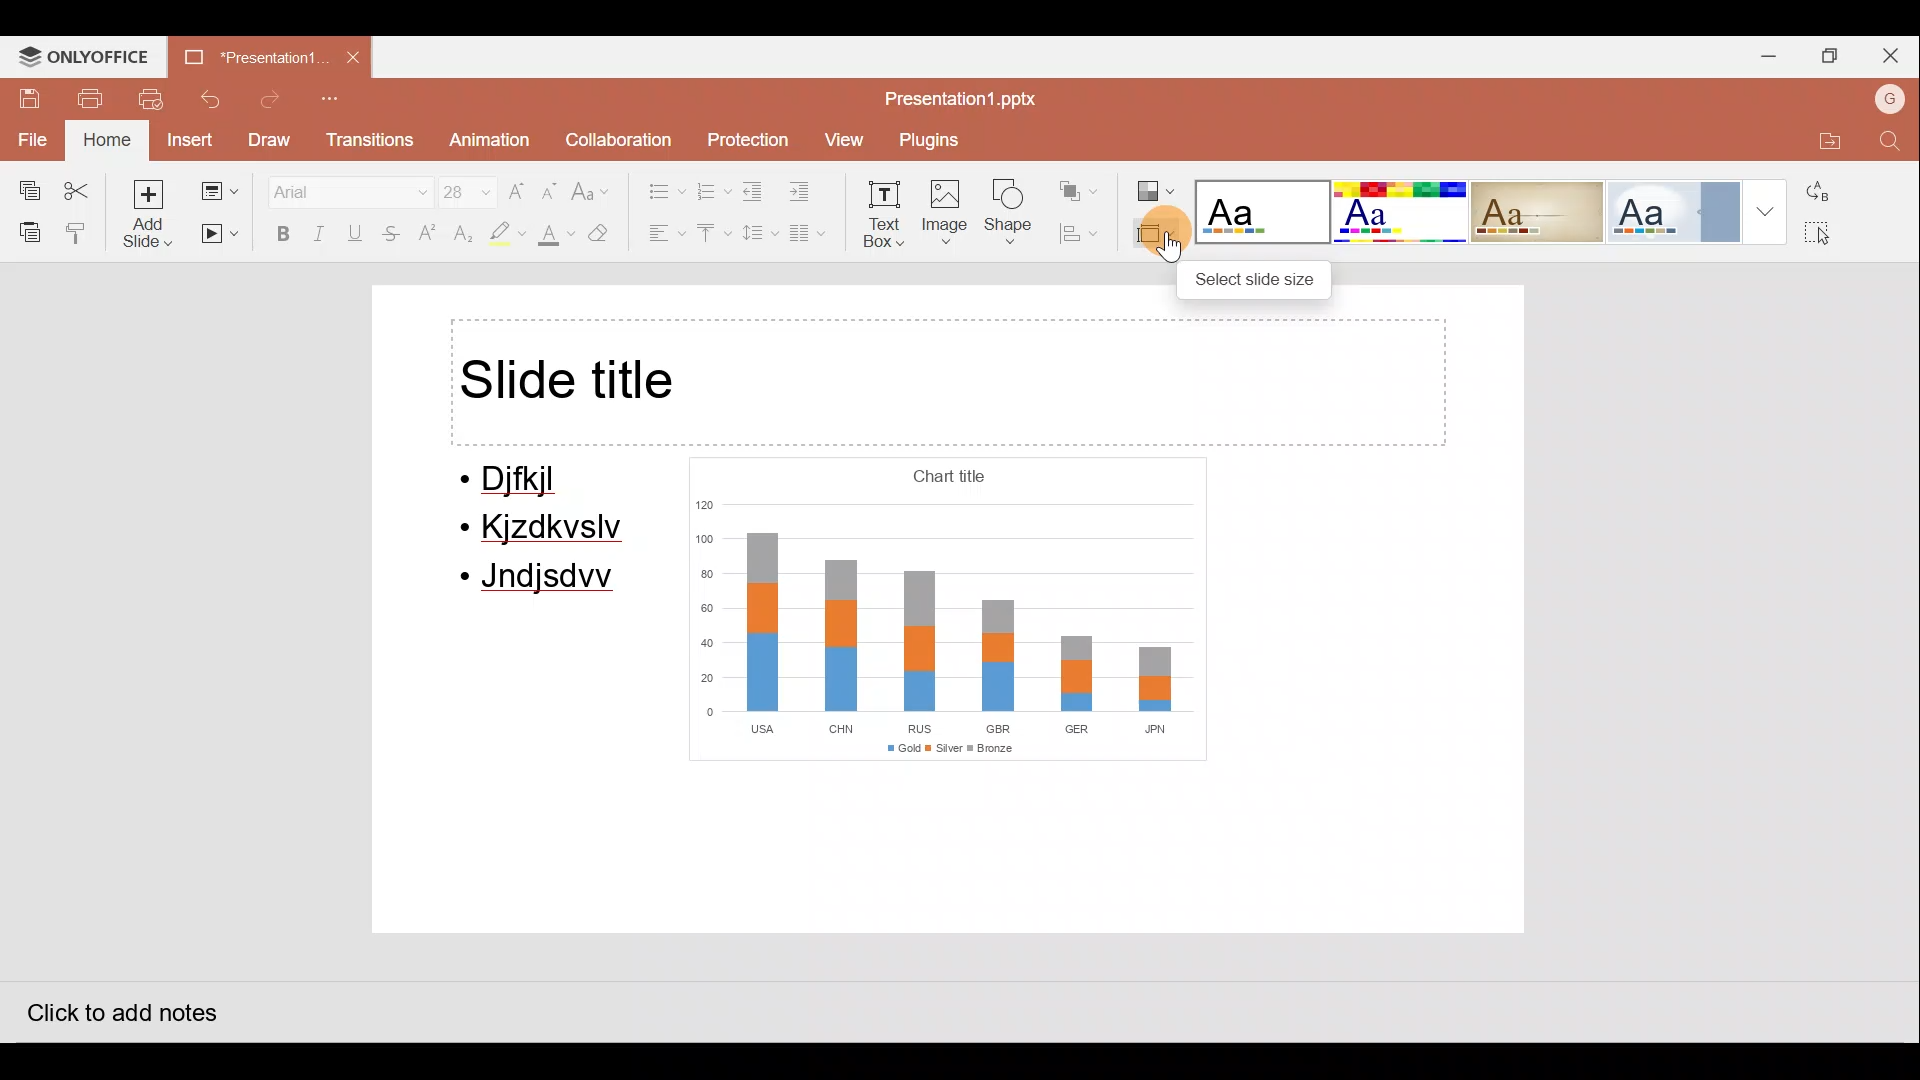 The height and width of the screenshot is (1080, 1920). Describe the element at coordinates (104, 141) in the screenshot. I see `Home` at that location.